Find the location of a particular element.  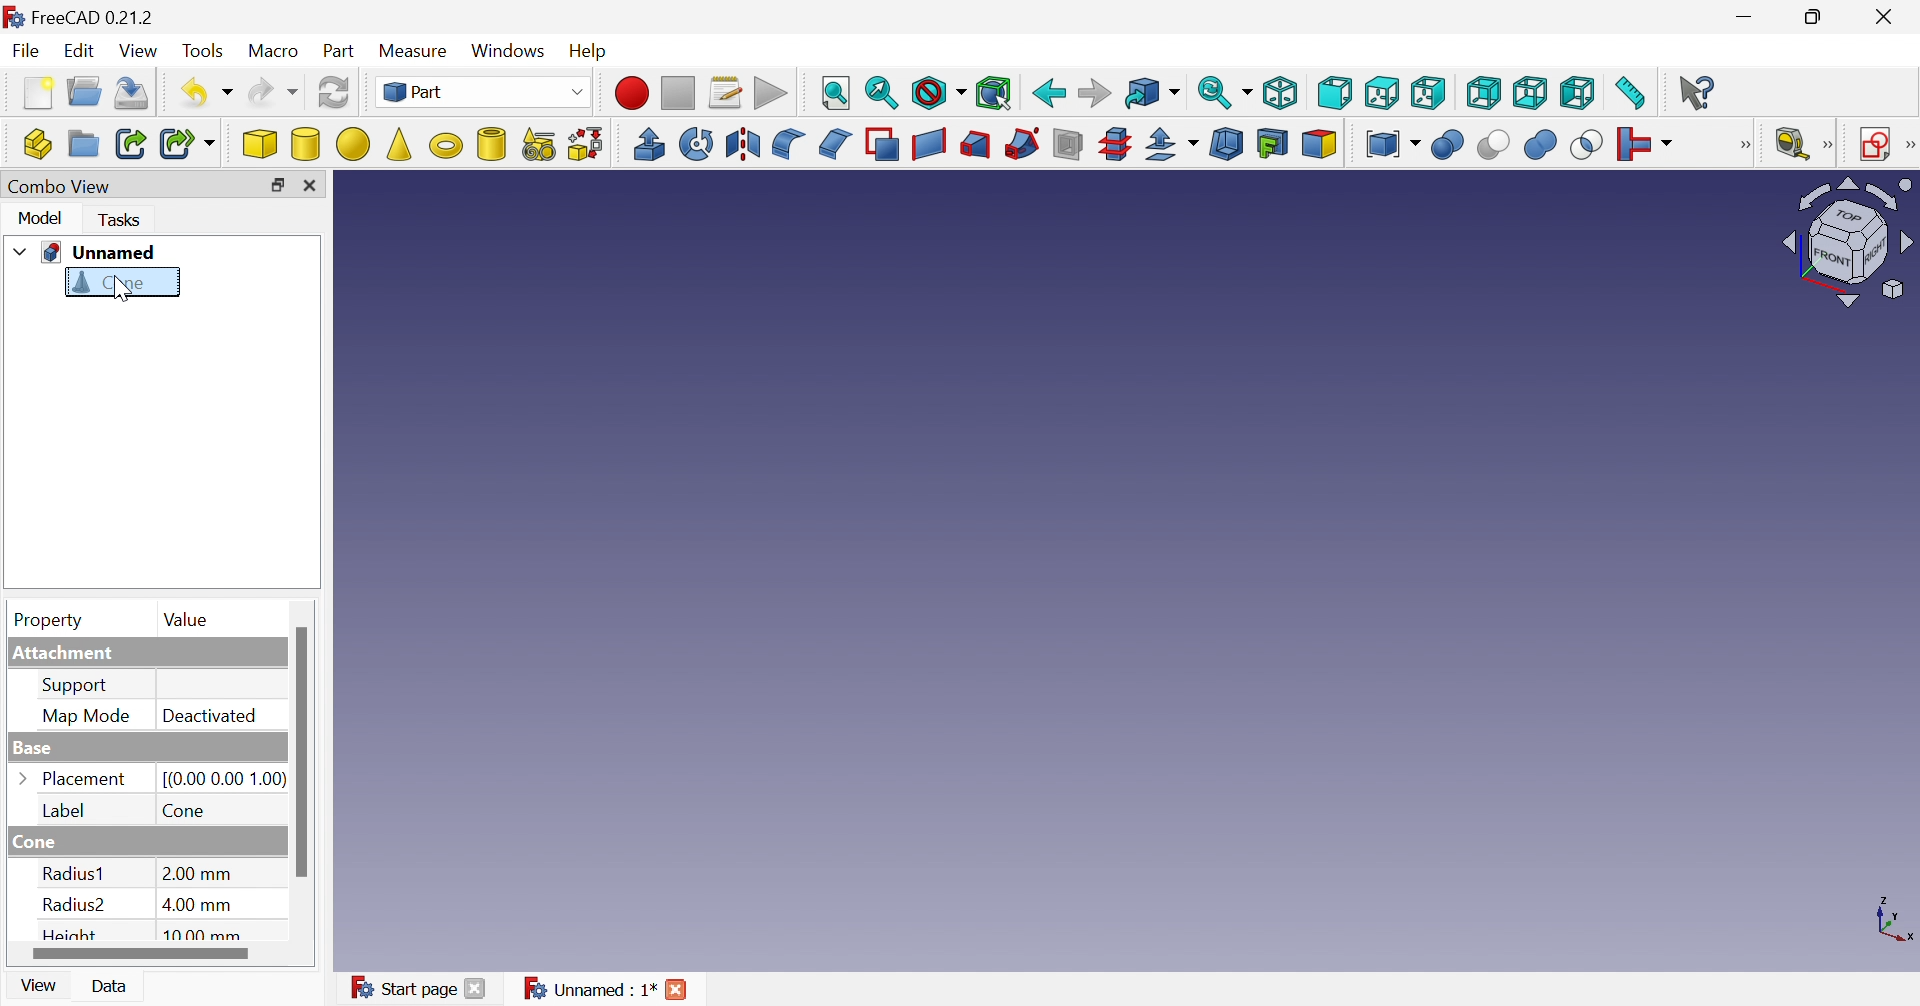

Minimize is located at coordinates (1744, 17).